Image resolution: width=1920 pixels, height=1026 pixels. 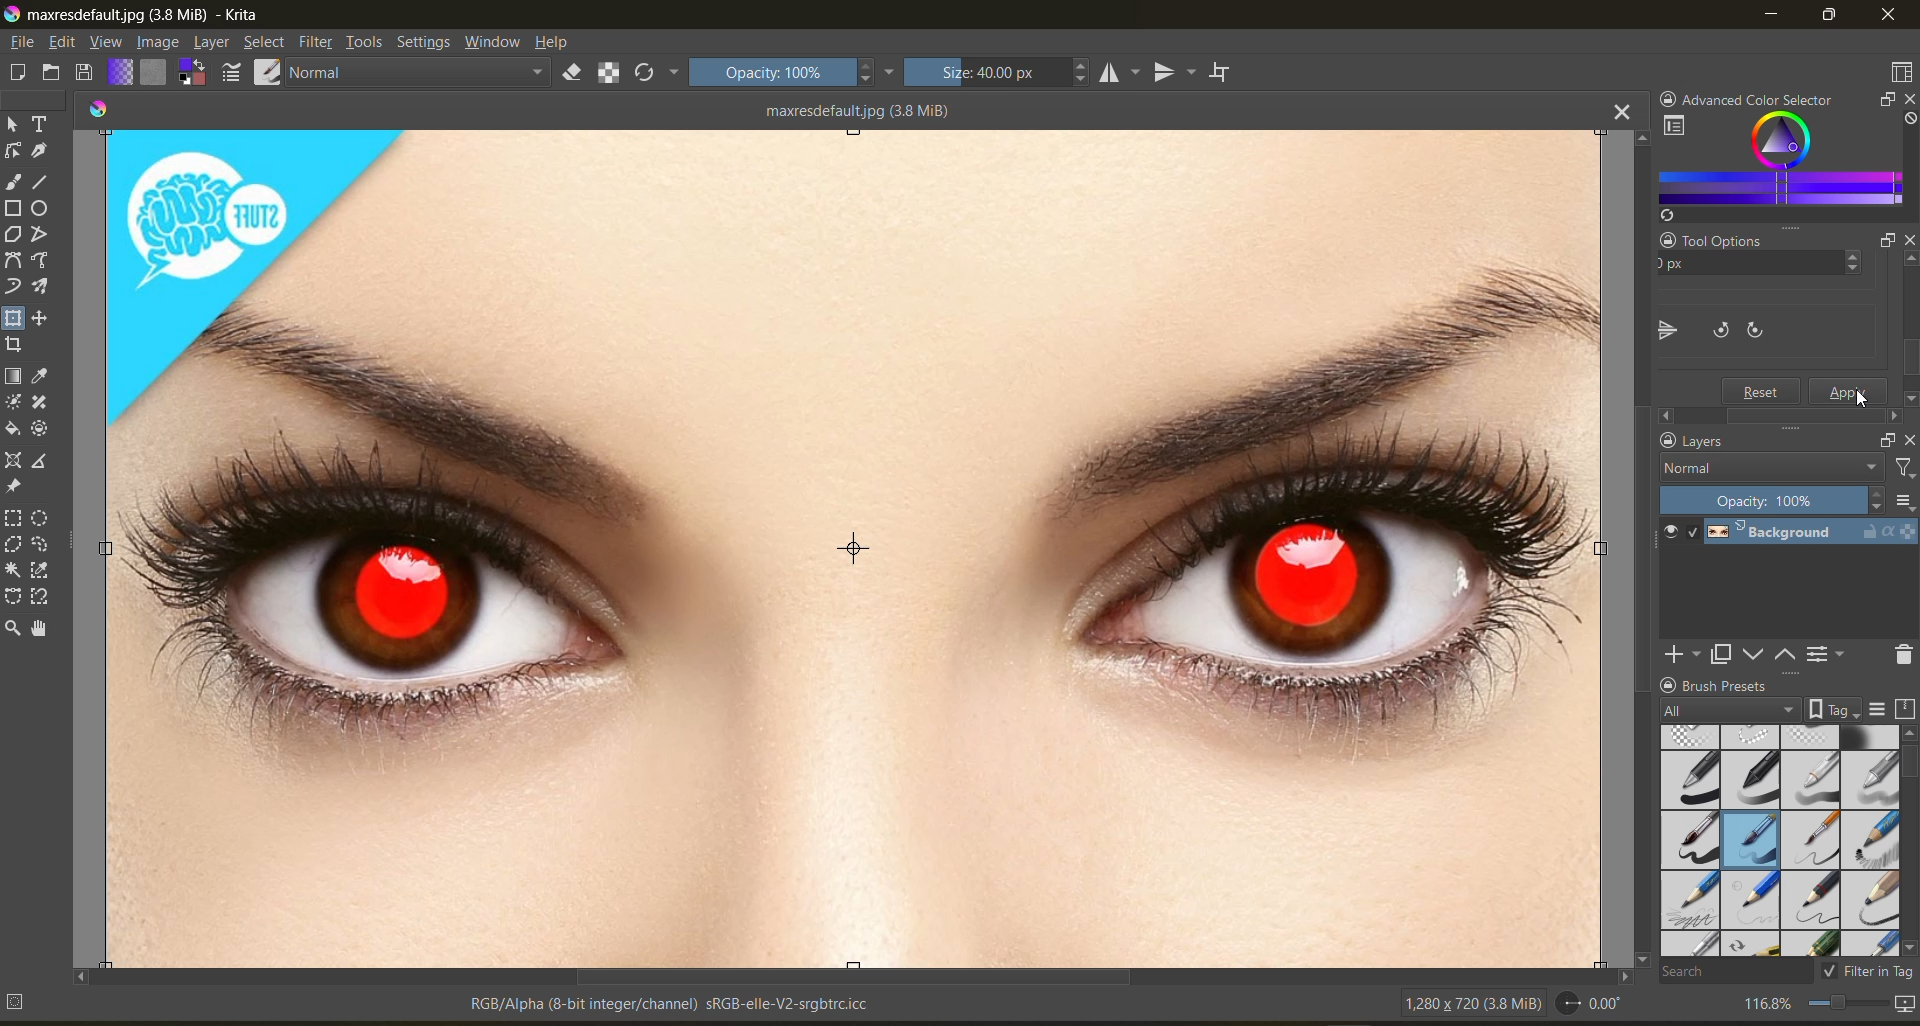 What do you see at coordinates (1829, 653) in the screenshot?
I see `view or change the layer properties` at bounding box center [1829, 653].